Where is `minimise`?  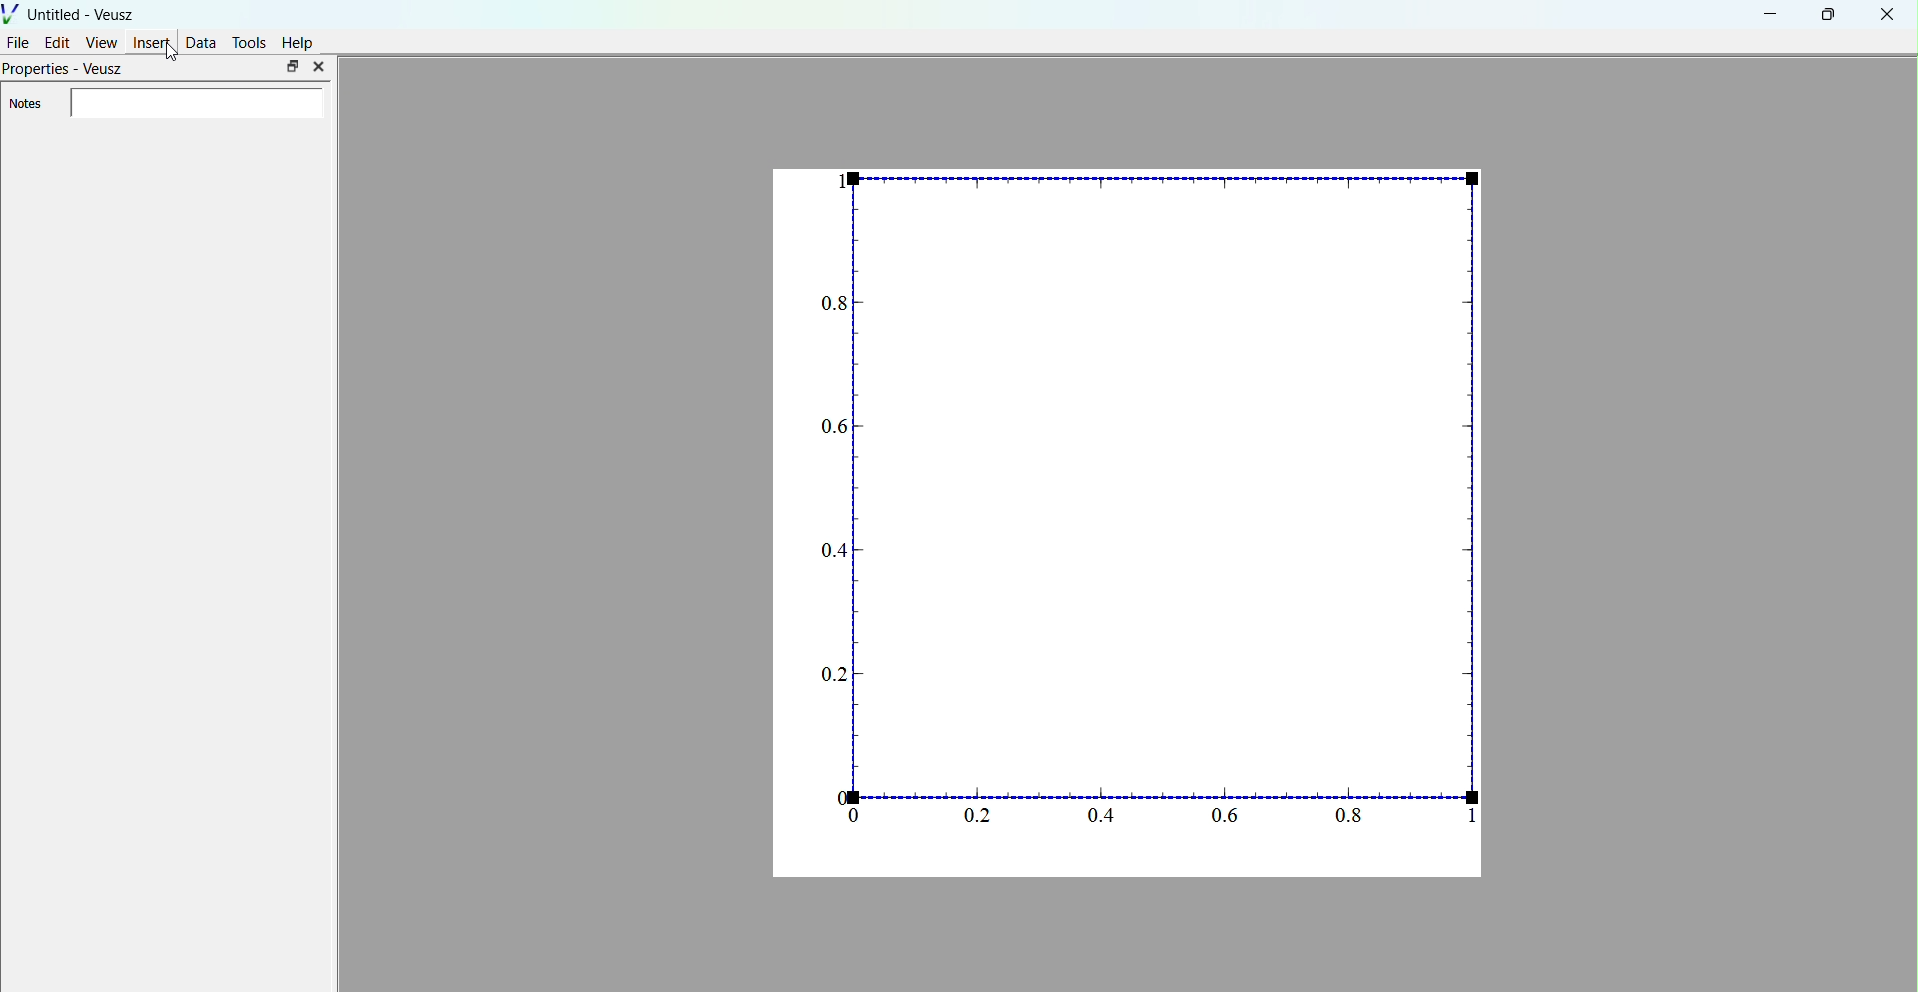
minimise is located at coordinates (1771, 13).